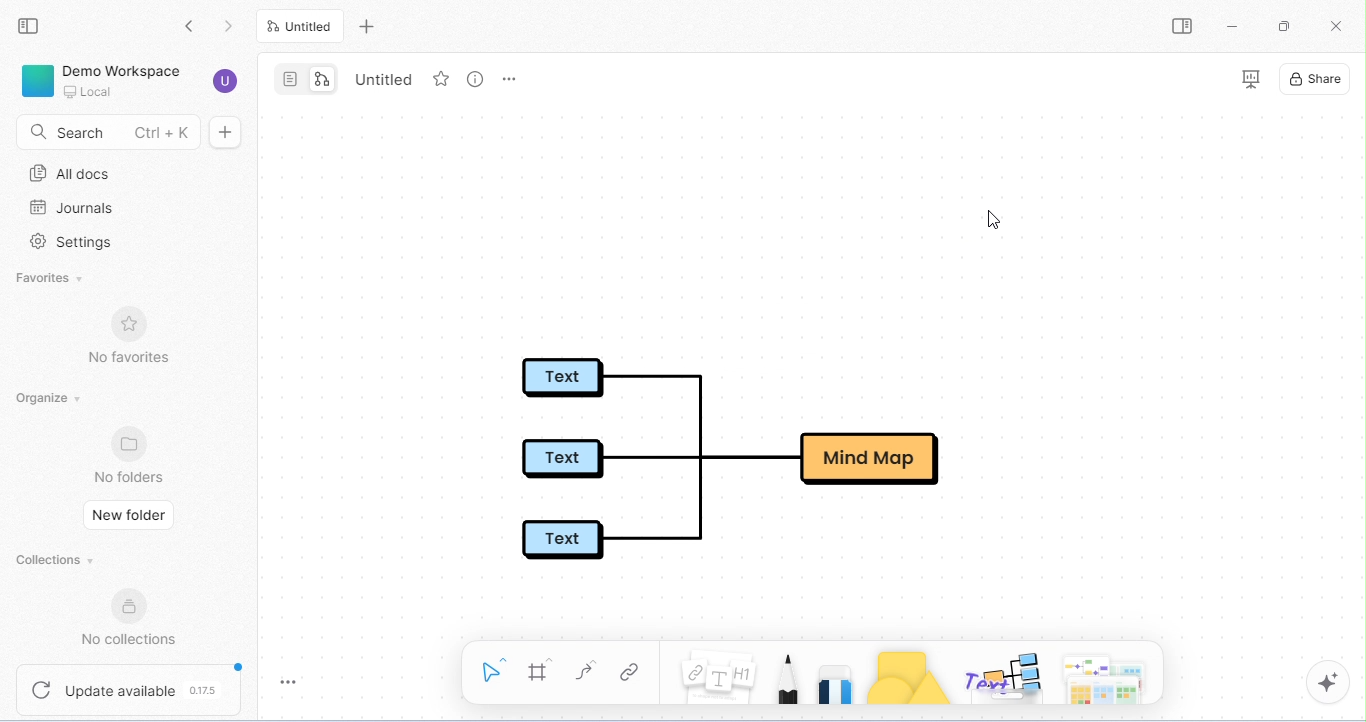 The image size is (1366, 722). Describe the element at coordinates (1108, 677) in the screenshot. I see `Arrows, Cheeky piggles, paper and more` at that location.